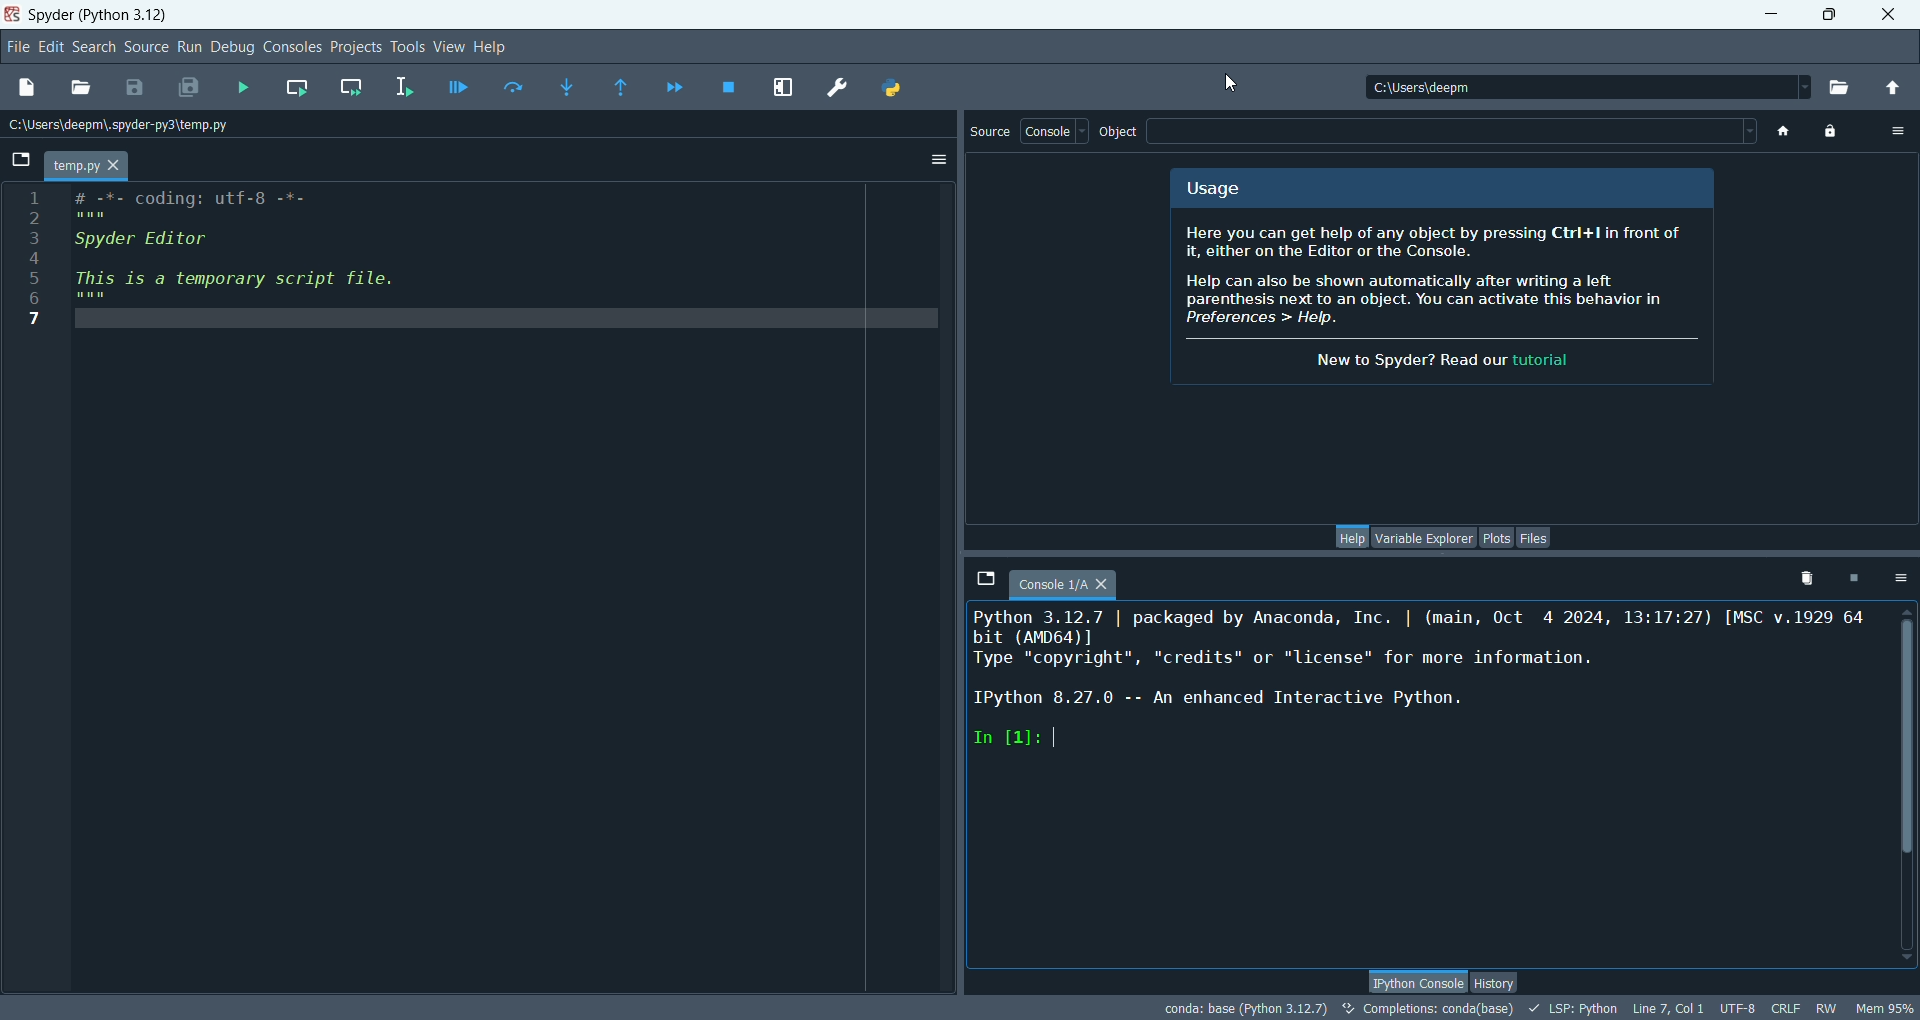  I want to click on Here you can get help of any object by pressing Ctrl+1 in front of
it, either on the Editor or the Console.
Help can also be shown automatically after writing a left
parenthesis next to an object. You can activate this behavior in
Preferences > Help.

New to Spyder? Read our tutorial, so click(1429, 303).